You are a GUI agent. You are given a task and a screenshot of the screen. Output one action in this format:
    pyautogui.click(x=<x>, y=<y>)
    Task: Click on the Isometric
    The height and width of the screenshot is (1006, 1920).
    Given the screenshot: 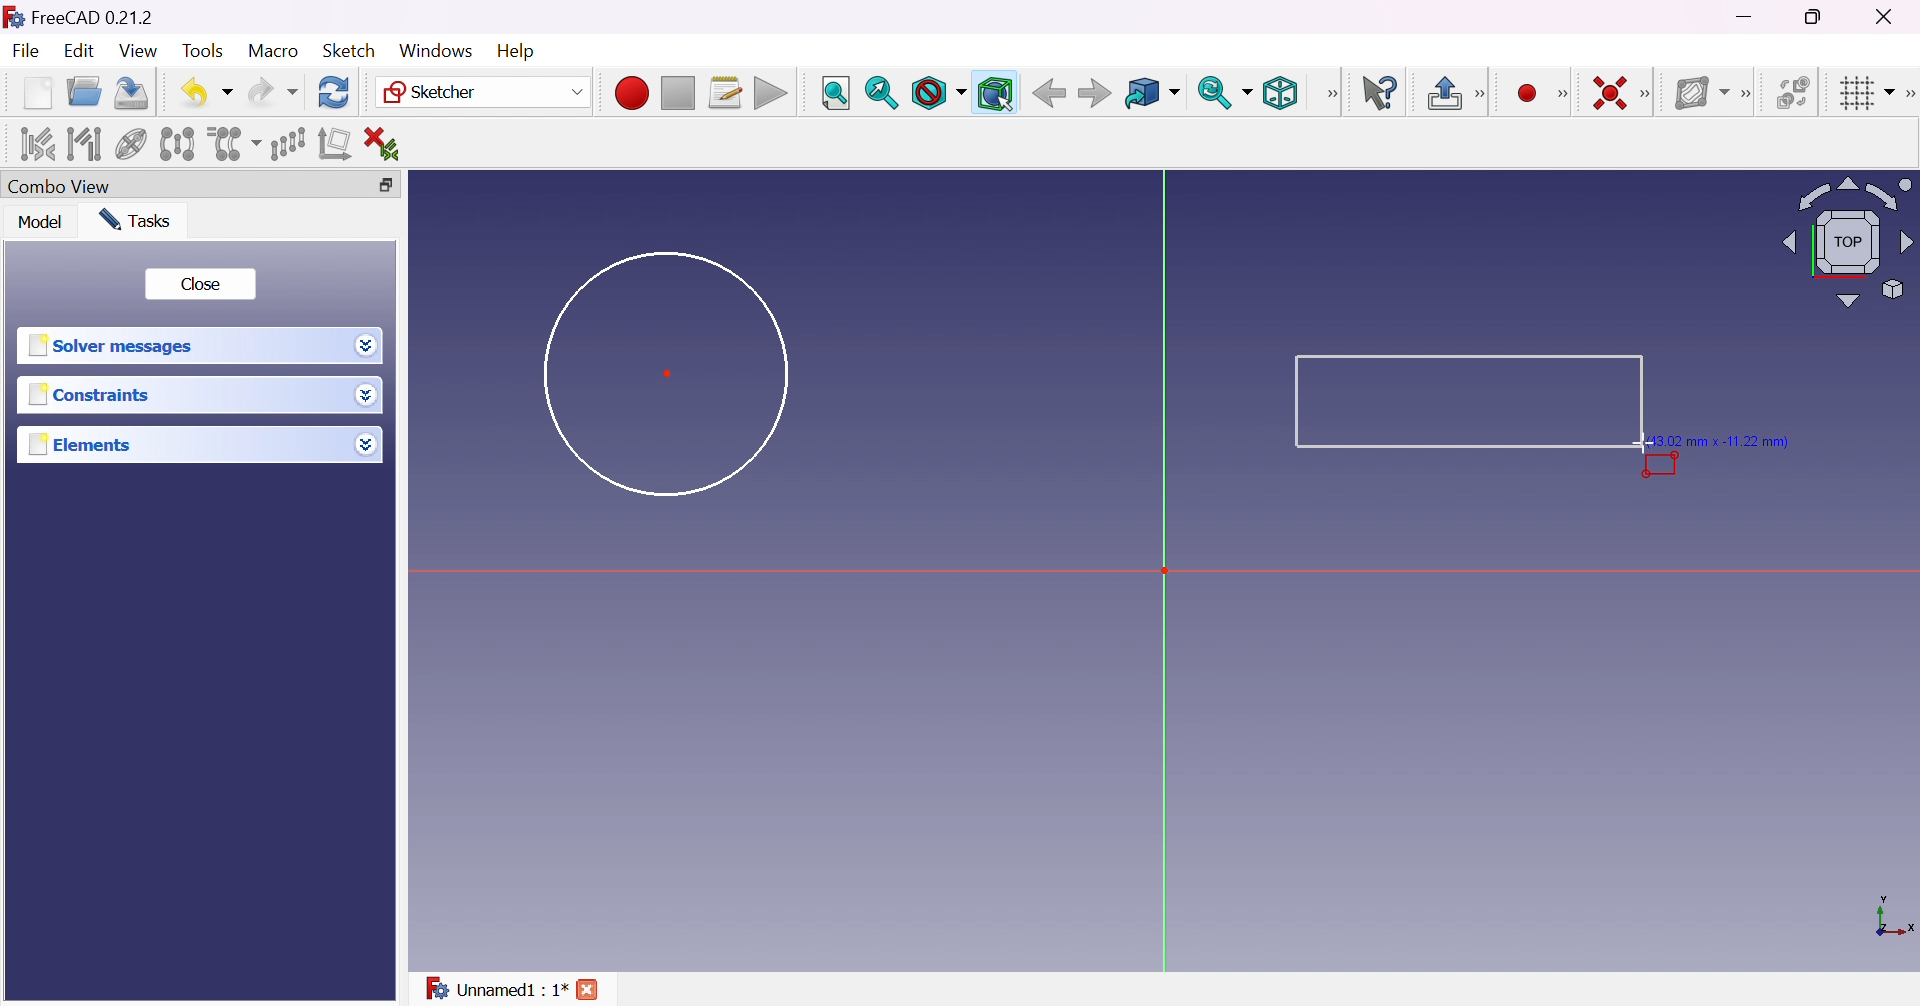 What is the action you would take?
    pyautogui.click(x=1279, y=95)
    